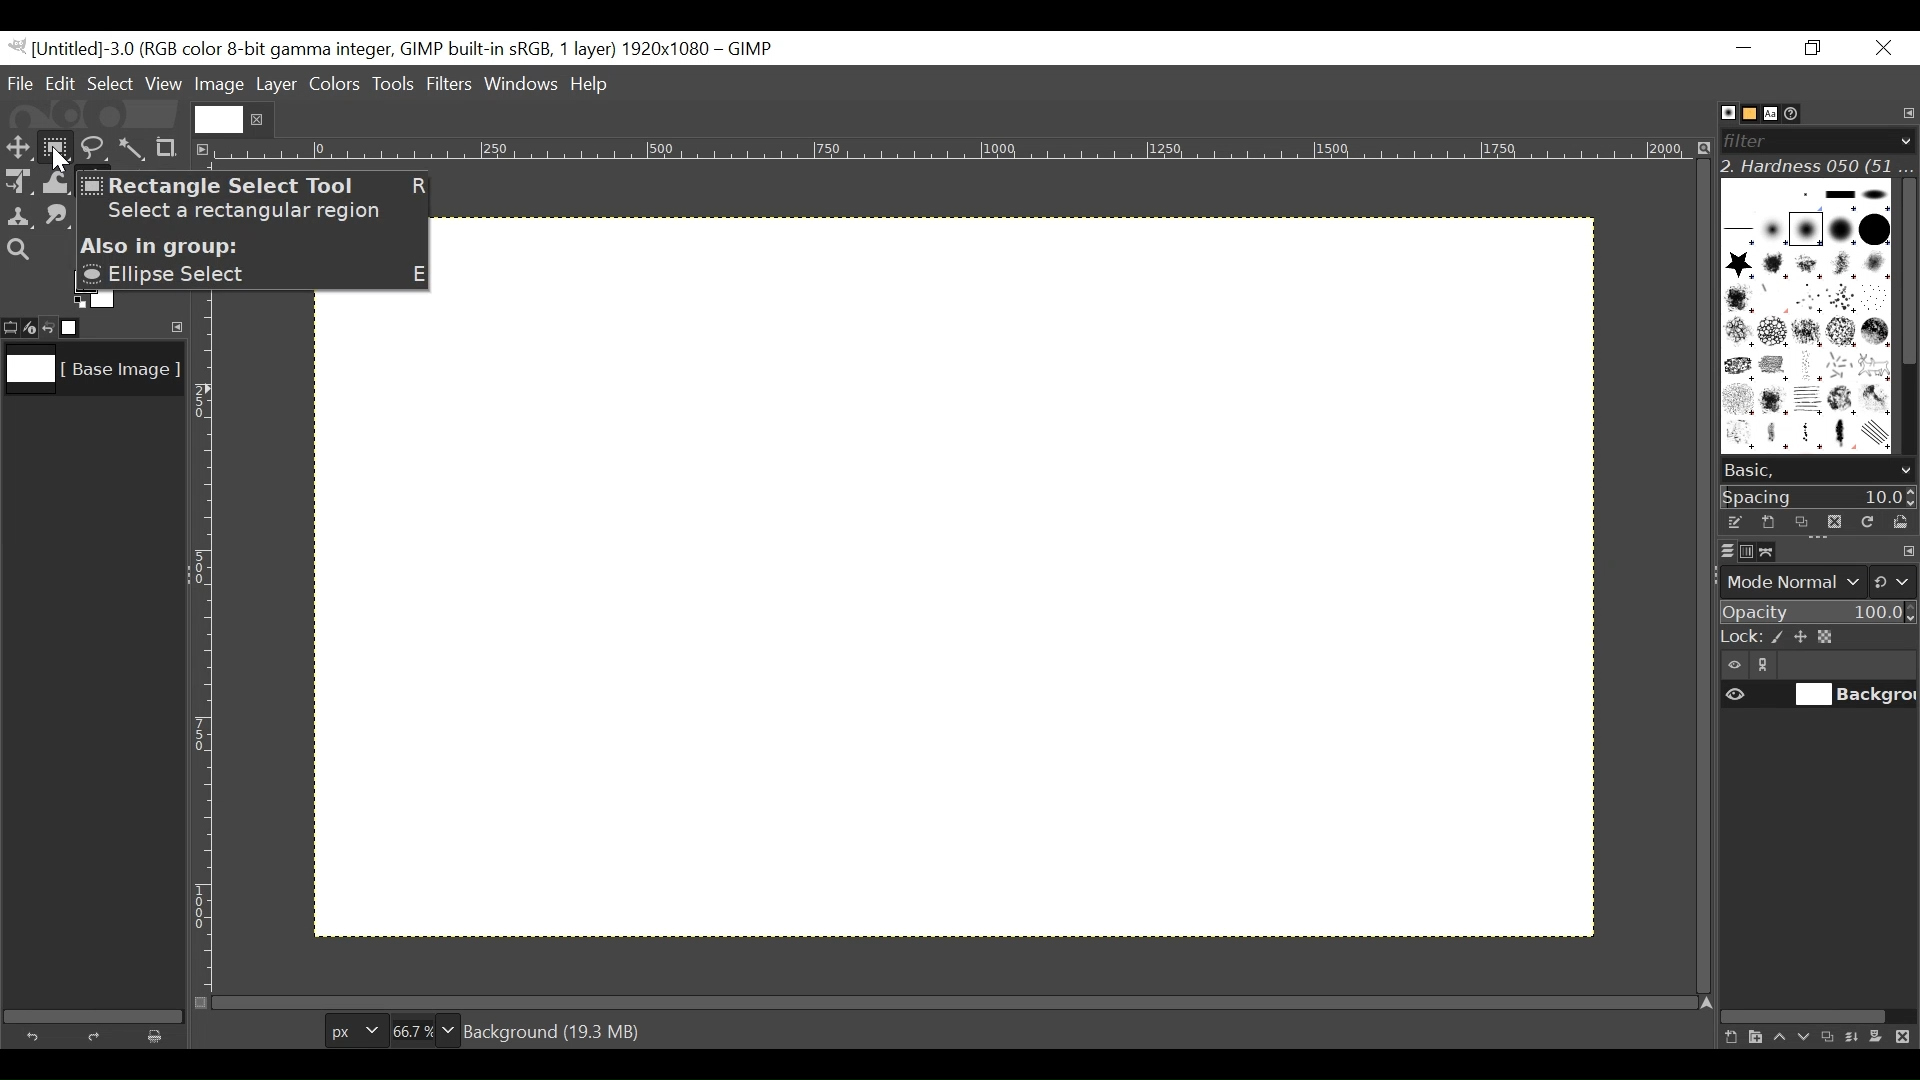  What do you see at coordinates (1805, 1035) in the screenshot?
I see `Lower the layer` at bounding box center [1805, 1035].